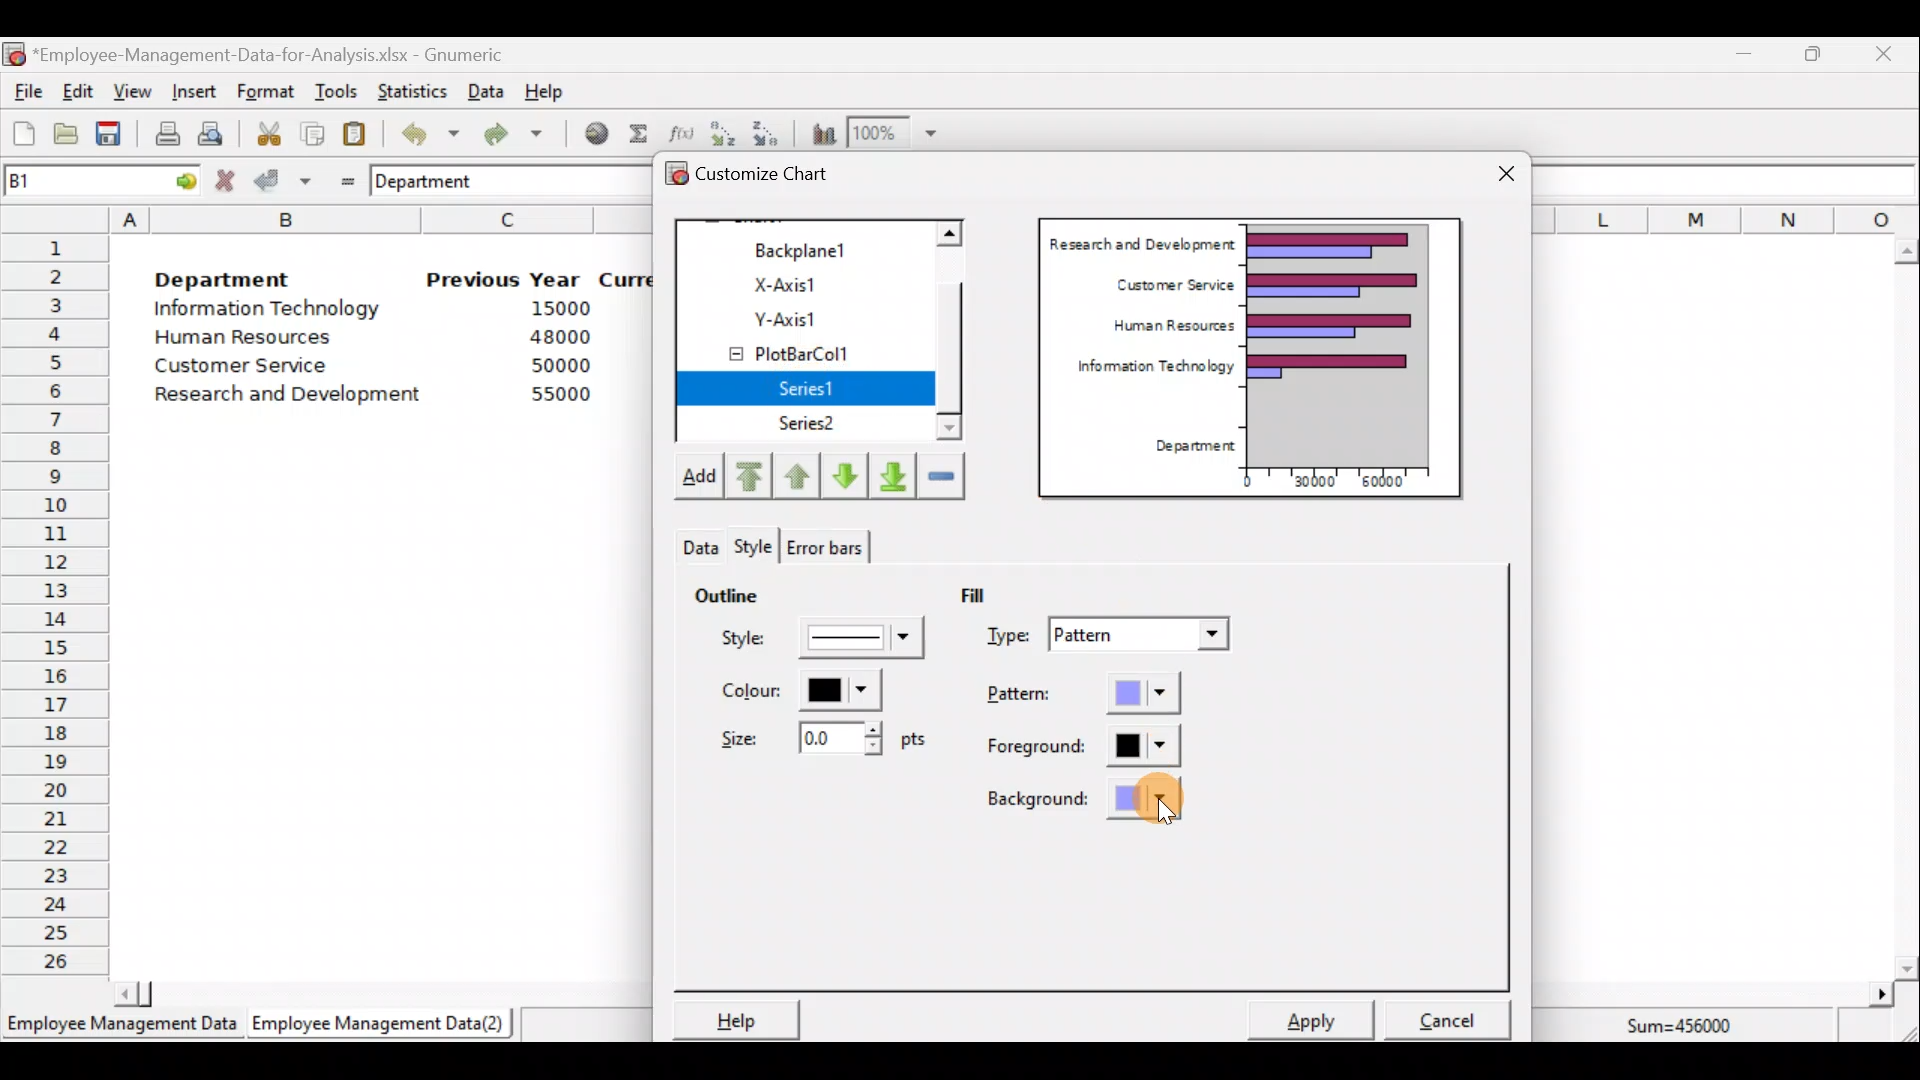  Describe the element at coordinates (115, 137) in the screenshot. I see `Save the current workbook` at that location.